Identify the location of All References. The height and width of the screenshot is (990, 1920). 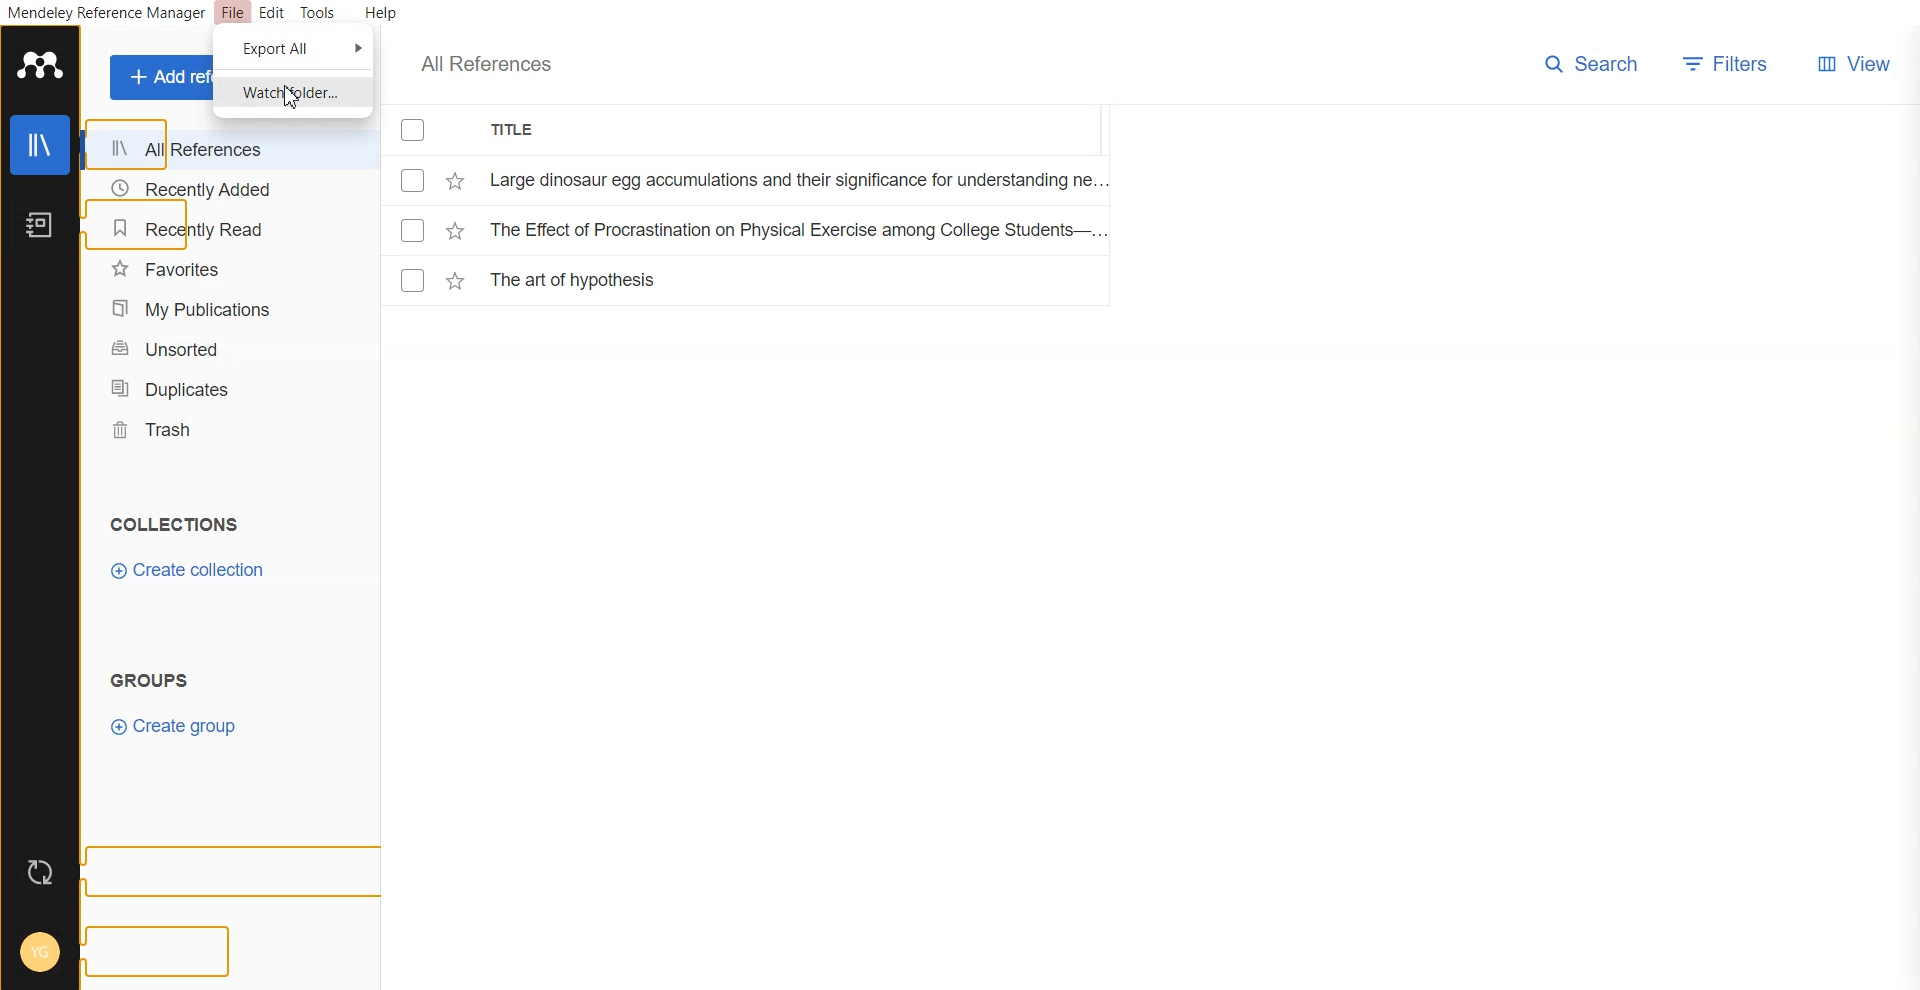
(485, 64).